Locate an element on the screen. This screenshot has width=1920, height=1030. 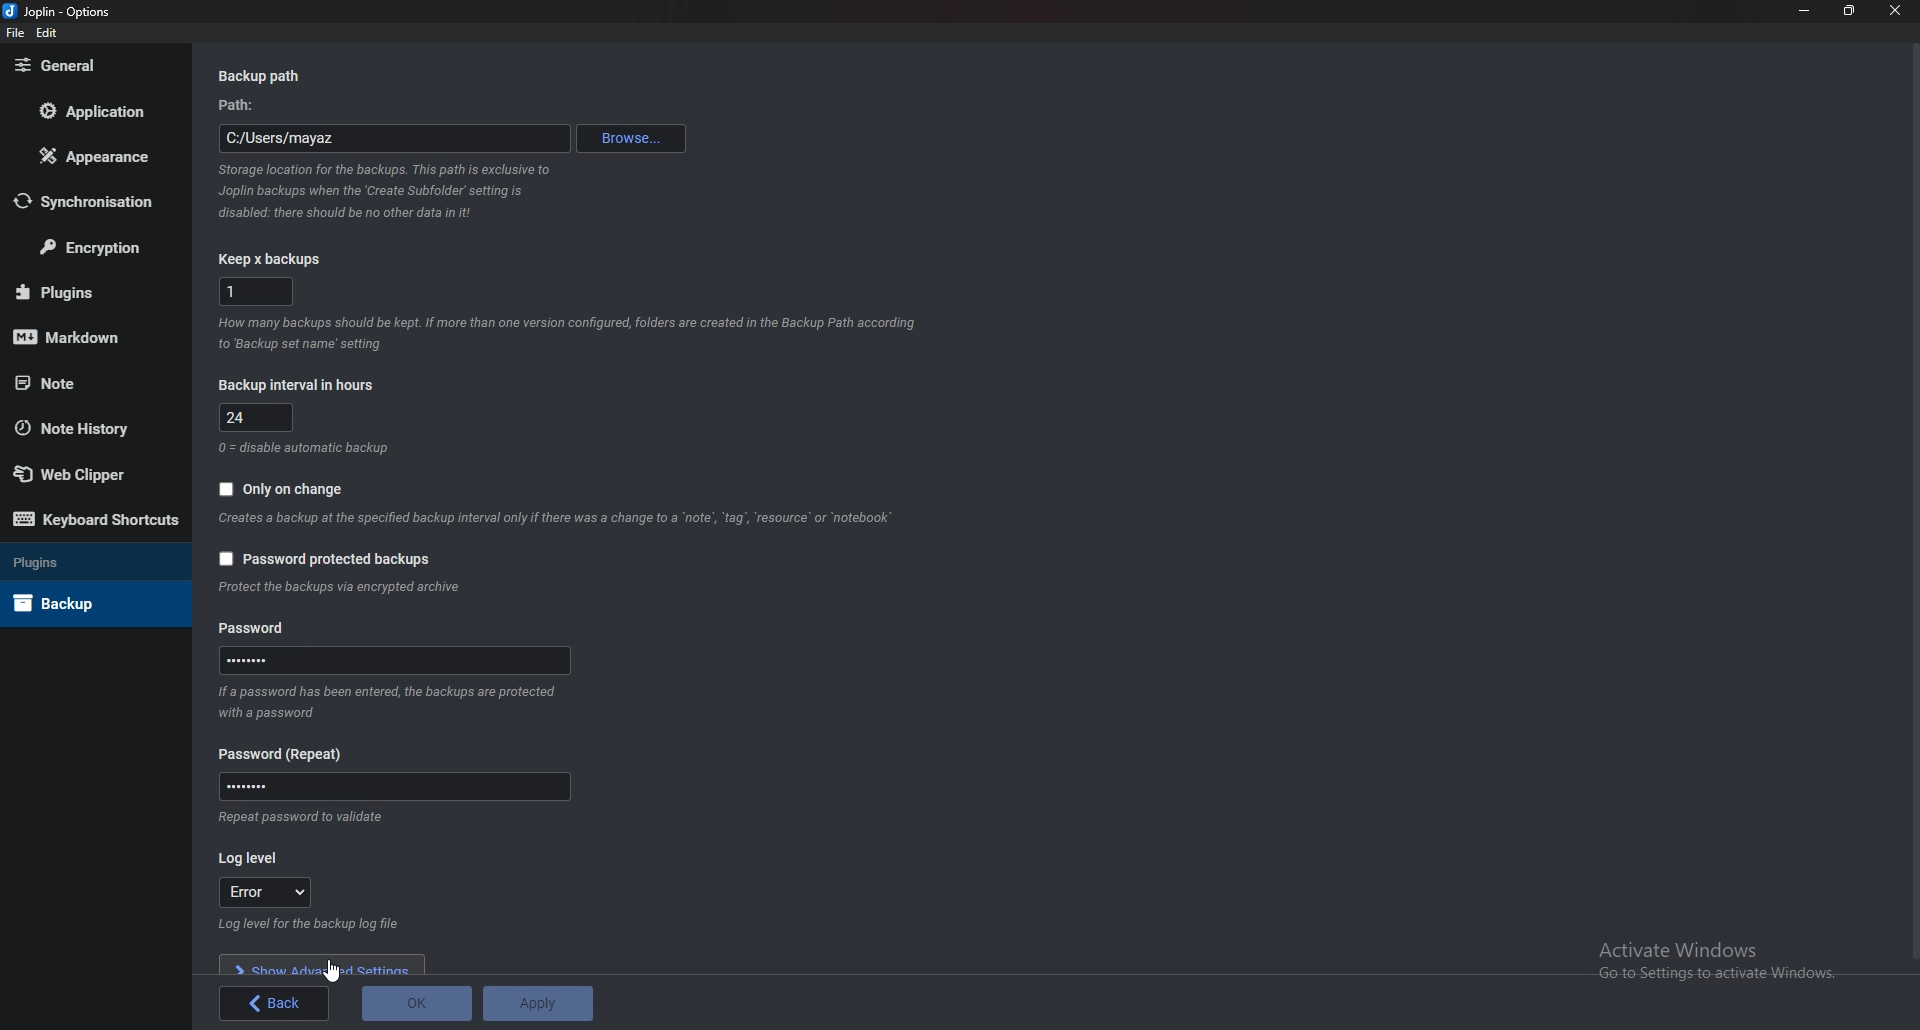
Show advanced settings is located at coordinates (323, 965).